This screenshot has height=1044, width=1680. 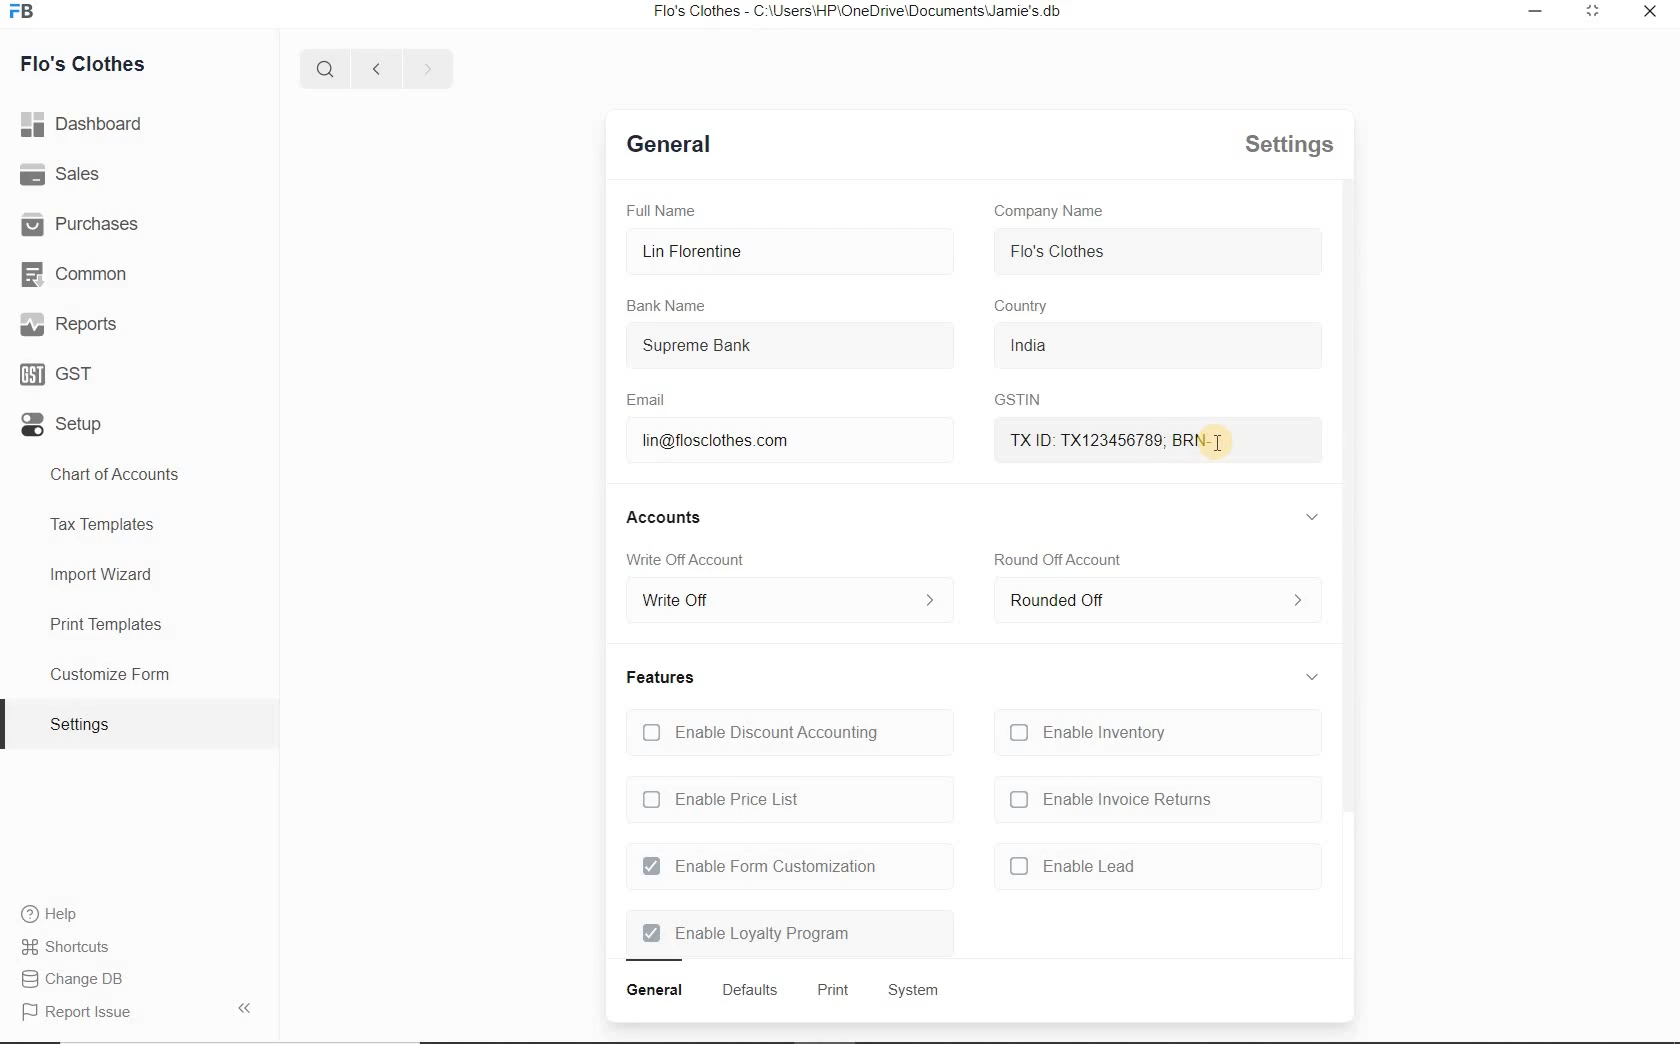 I want to click on next, so click(x=424, y=69).